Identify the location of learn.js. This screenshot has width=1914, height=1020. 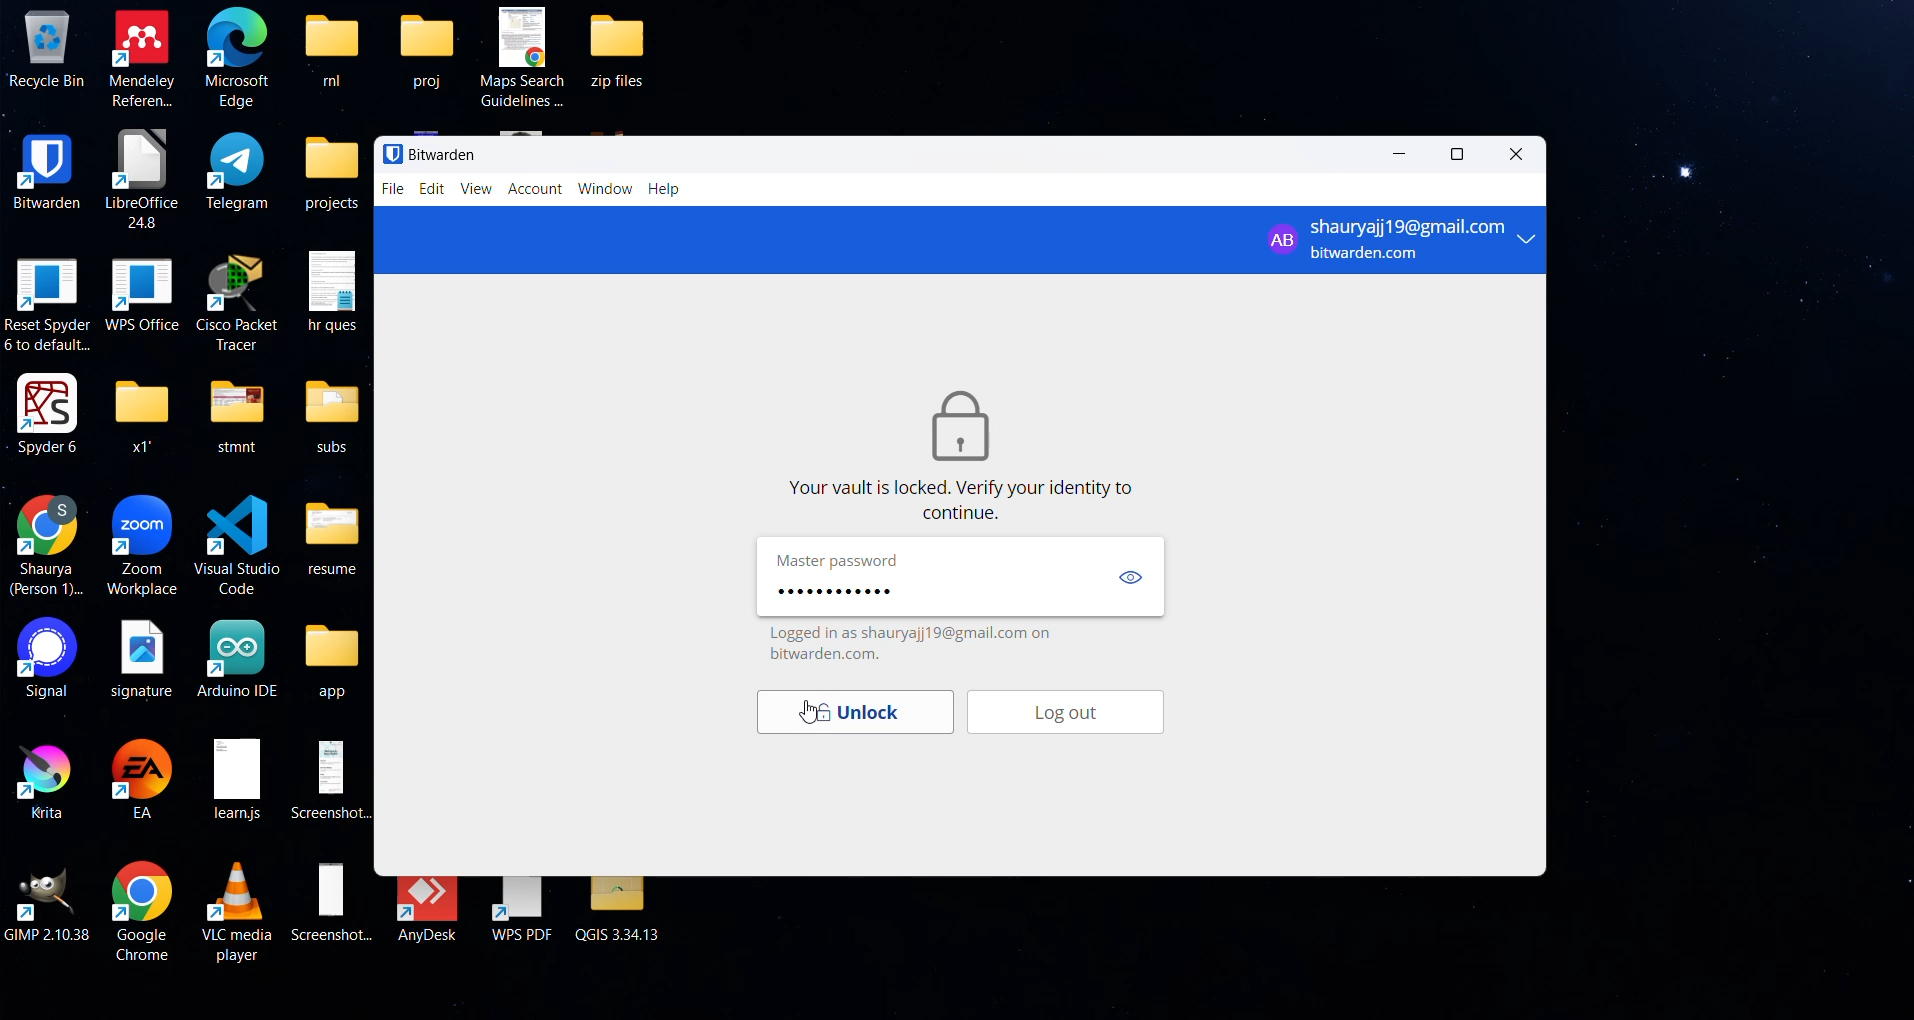
(236, 781).